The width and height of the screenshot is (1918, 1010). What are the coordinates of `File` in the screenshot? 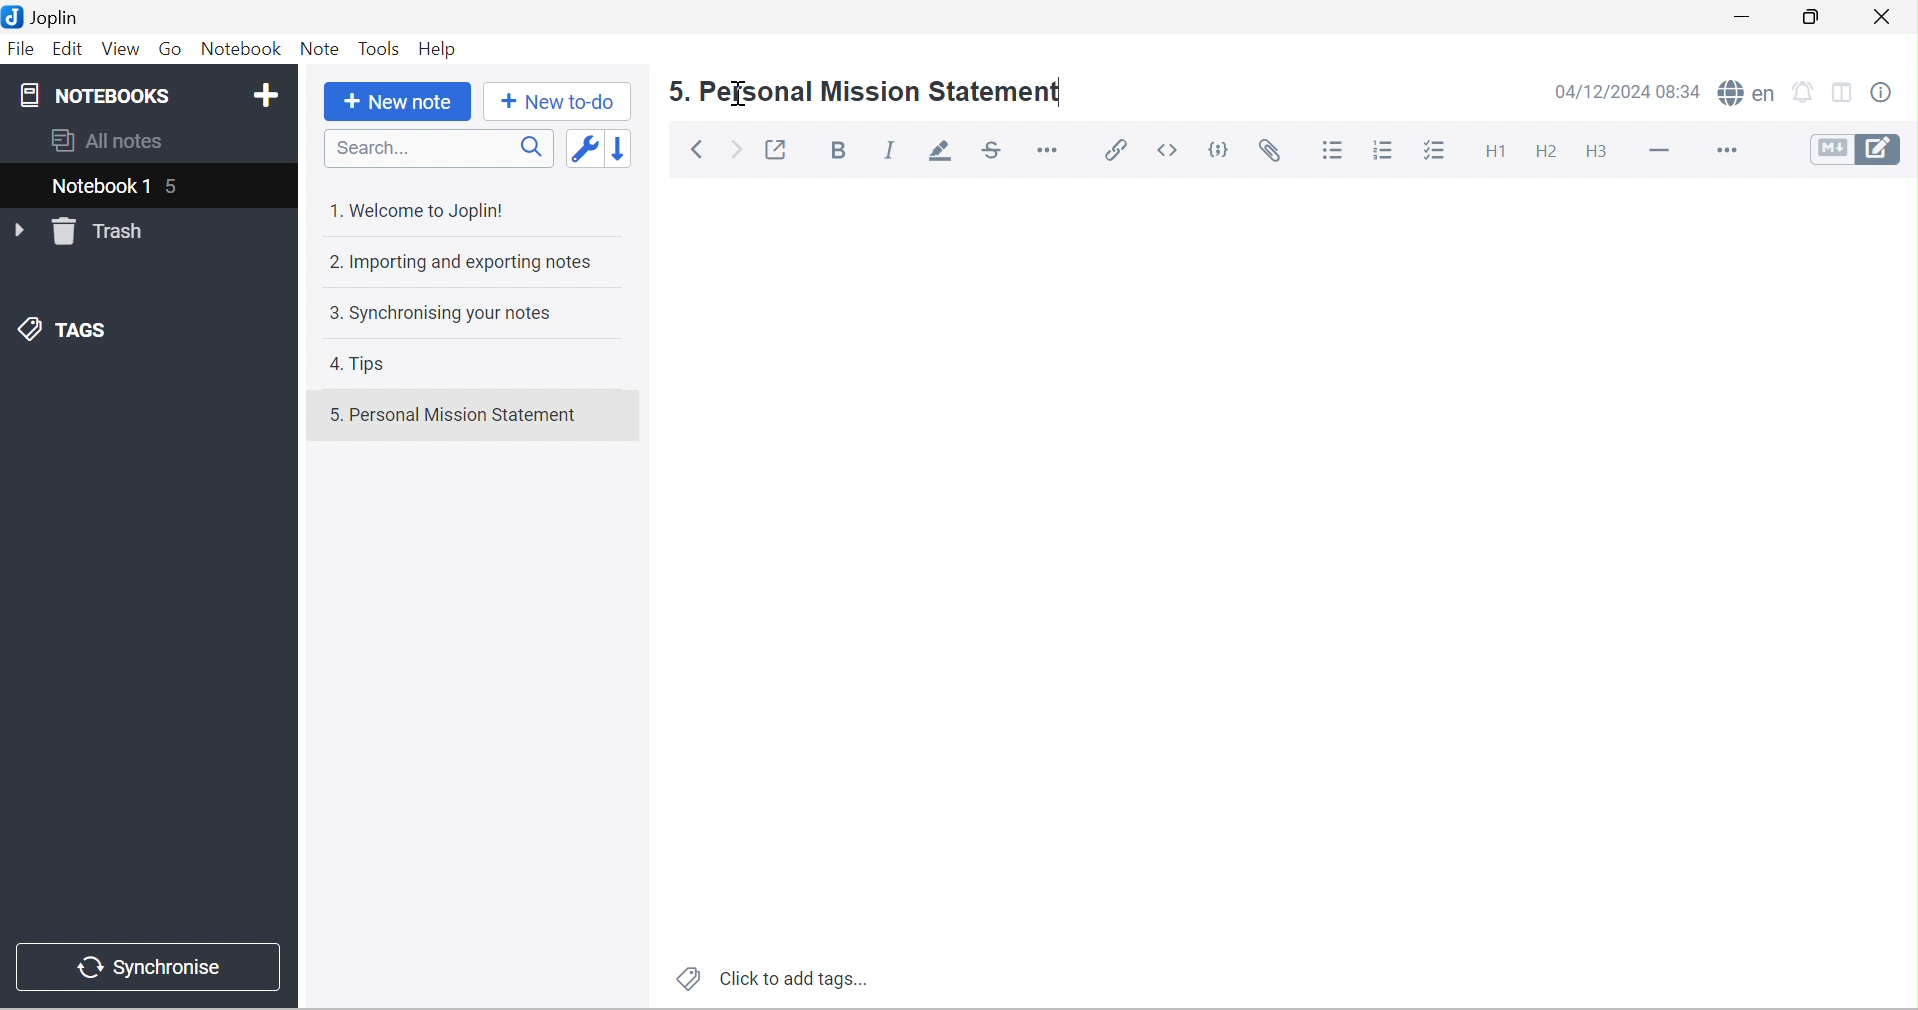 It's located at (22, 48).